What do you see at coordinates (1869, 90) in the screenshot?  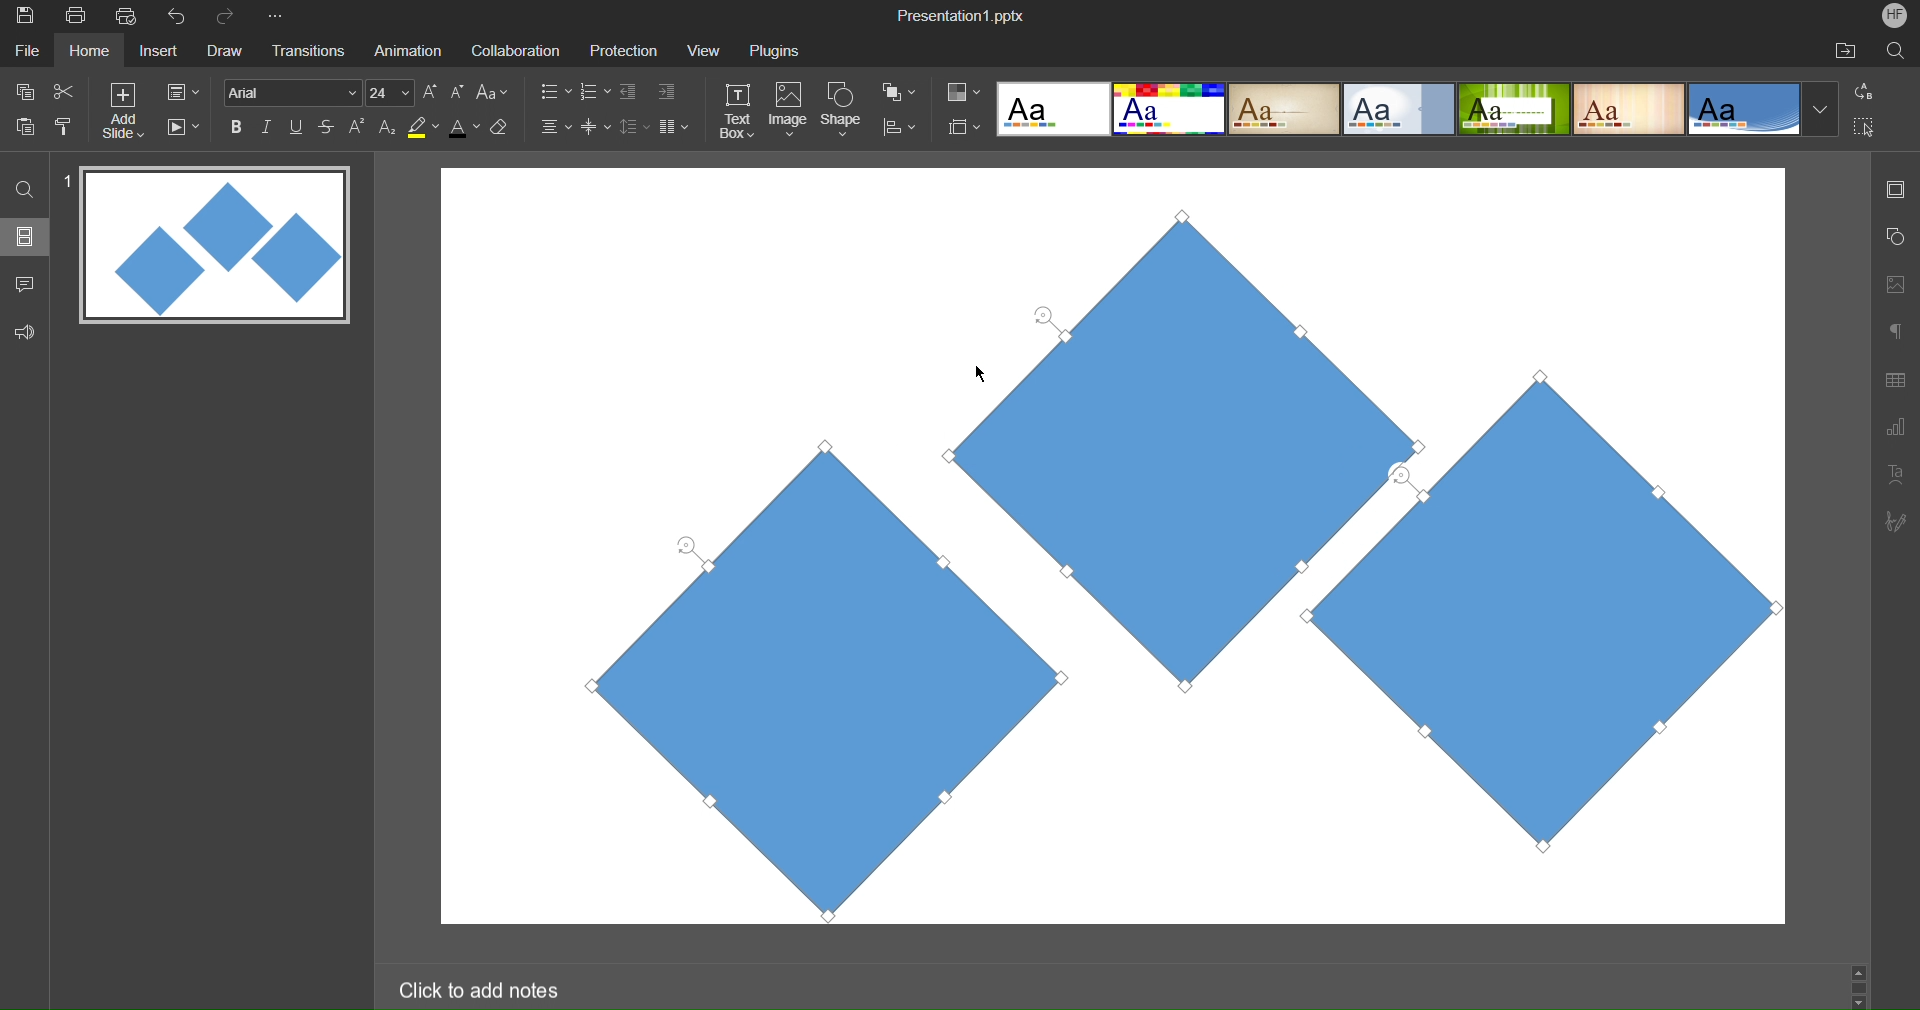 I see `a to b` at bounding box center [1869, 90].